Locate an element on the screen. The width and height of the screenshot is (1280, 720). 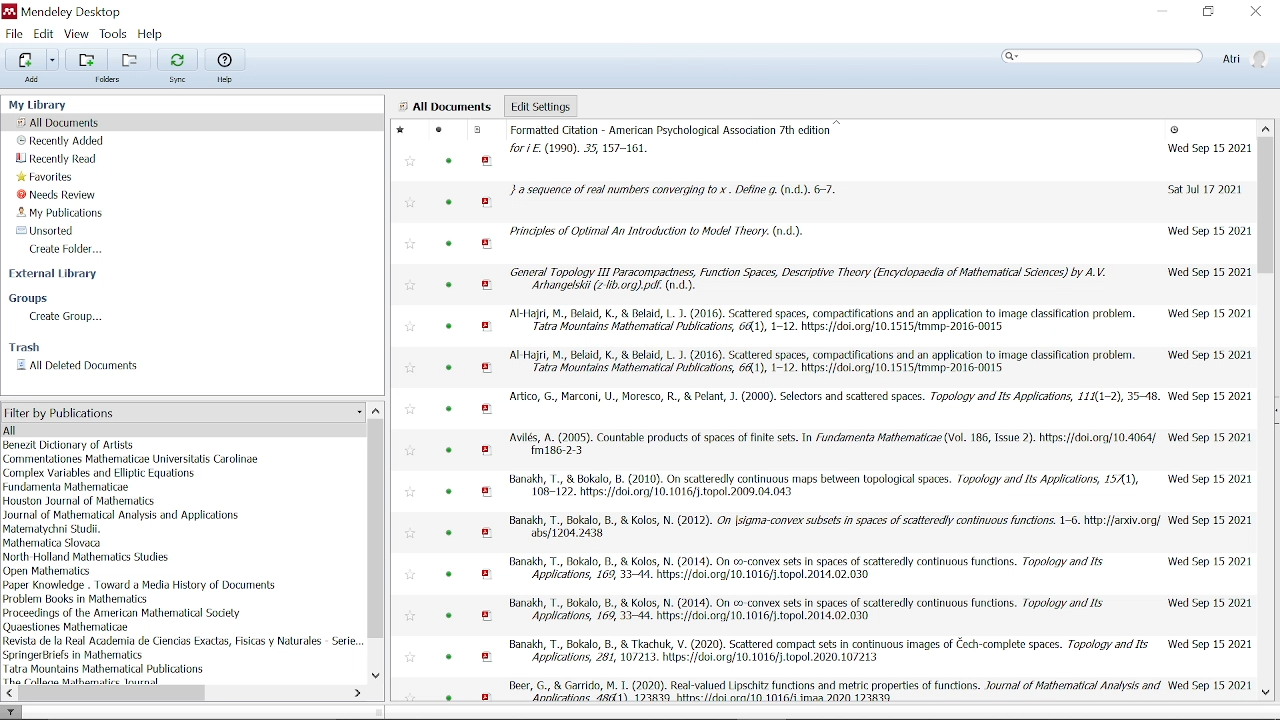
Minimize is located at coordinates (1162, 13).